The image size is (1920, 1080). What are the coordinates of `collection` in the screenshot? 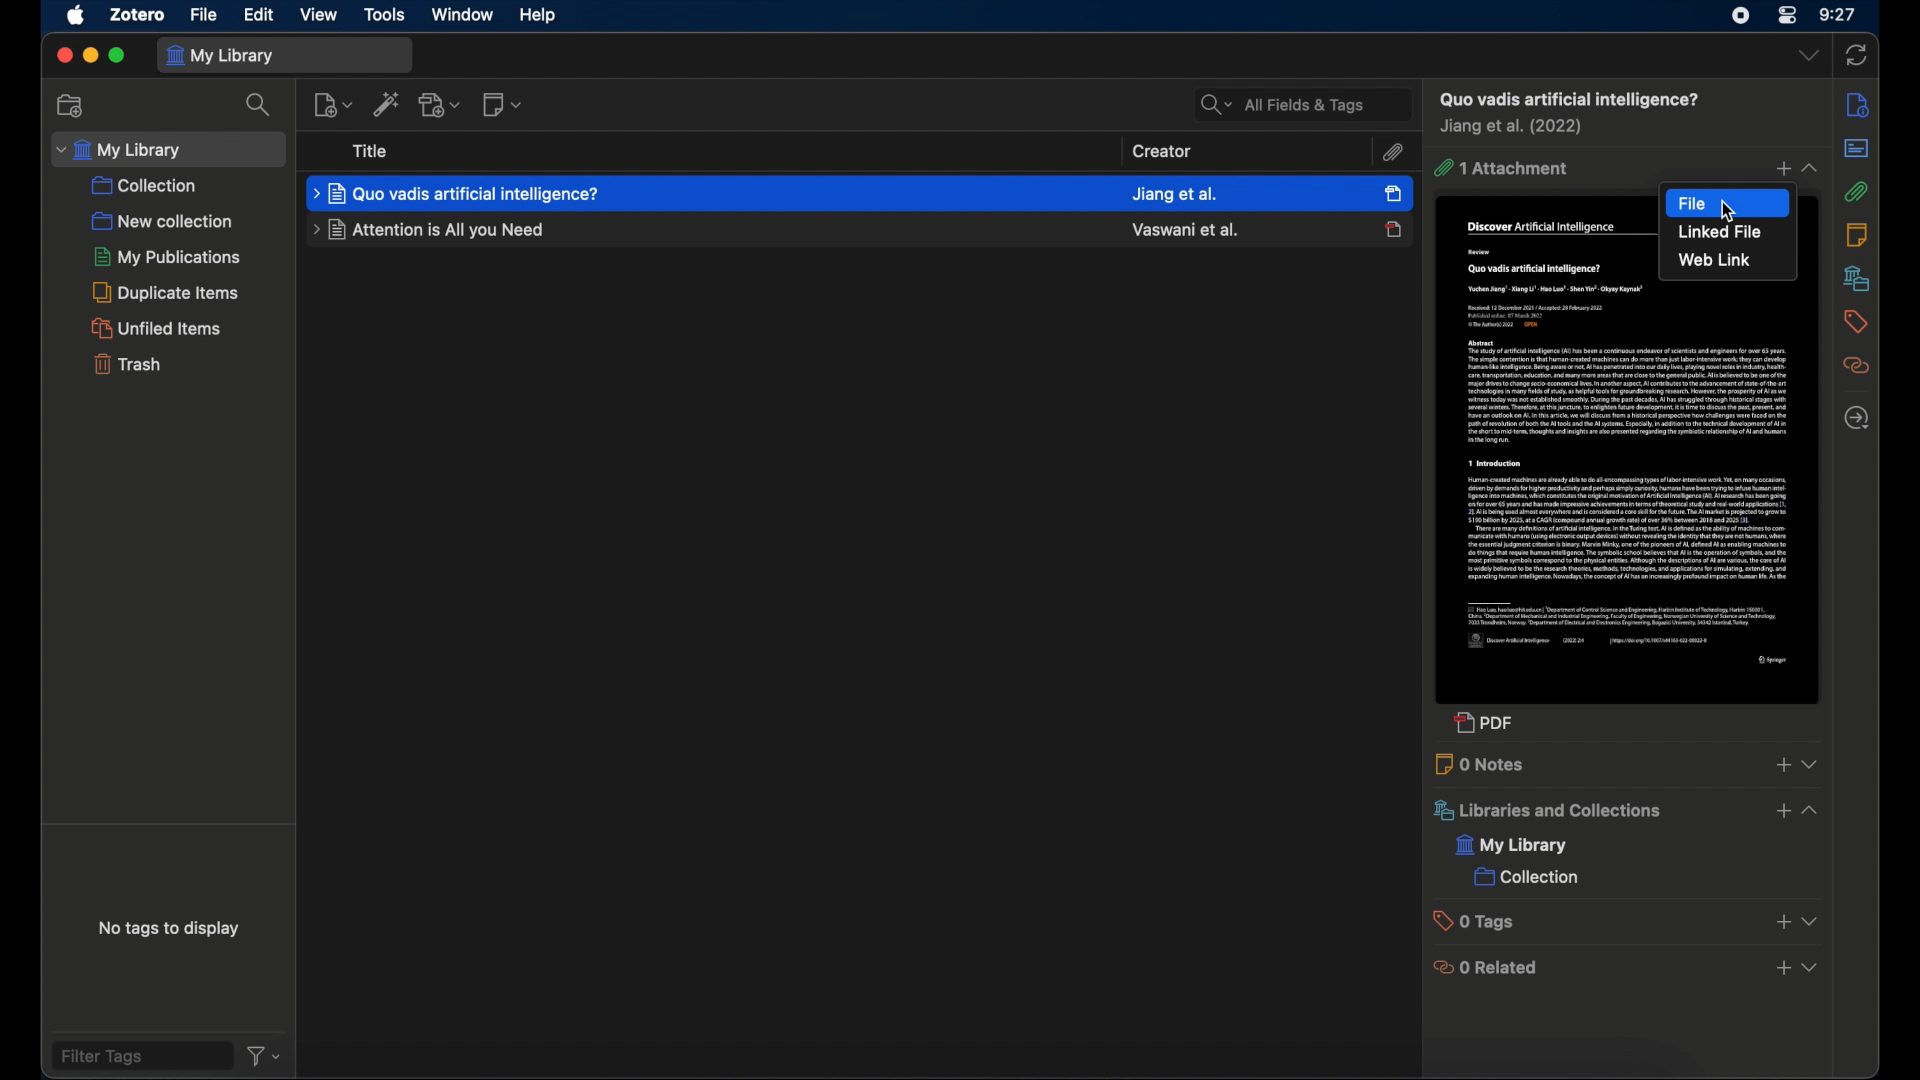 It's located at (147, 186).